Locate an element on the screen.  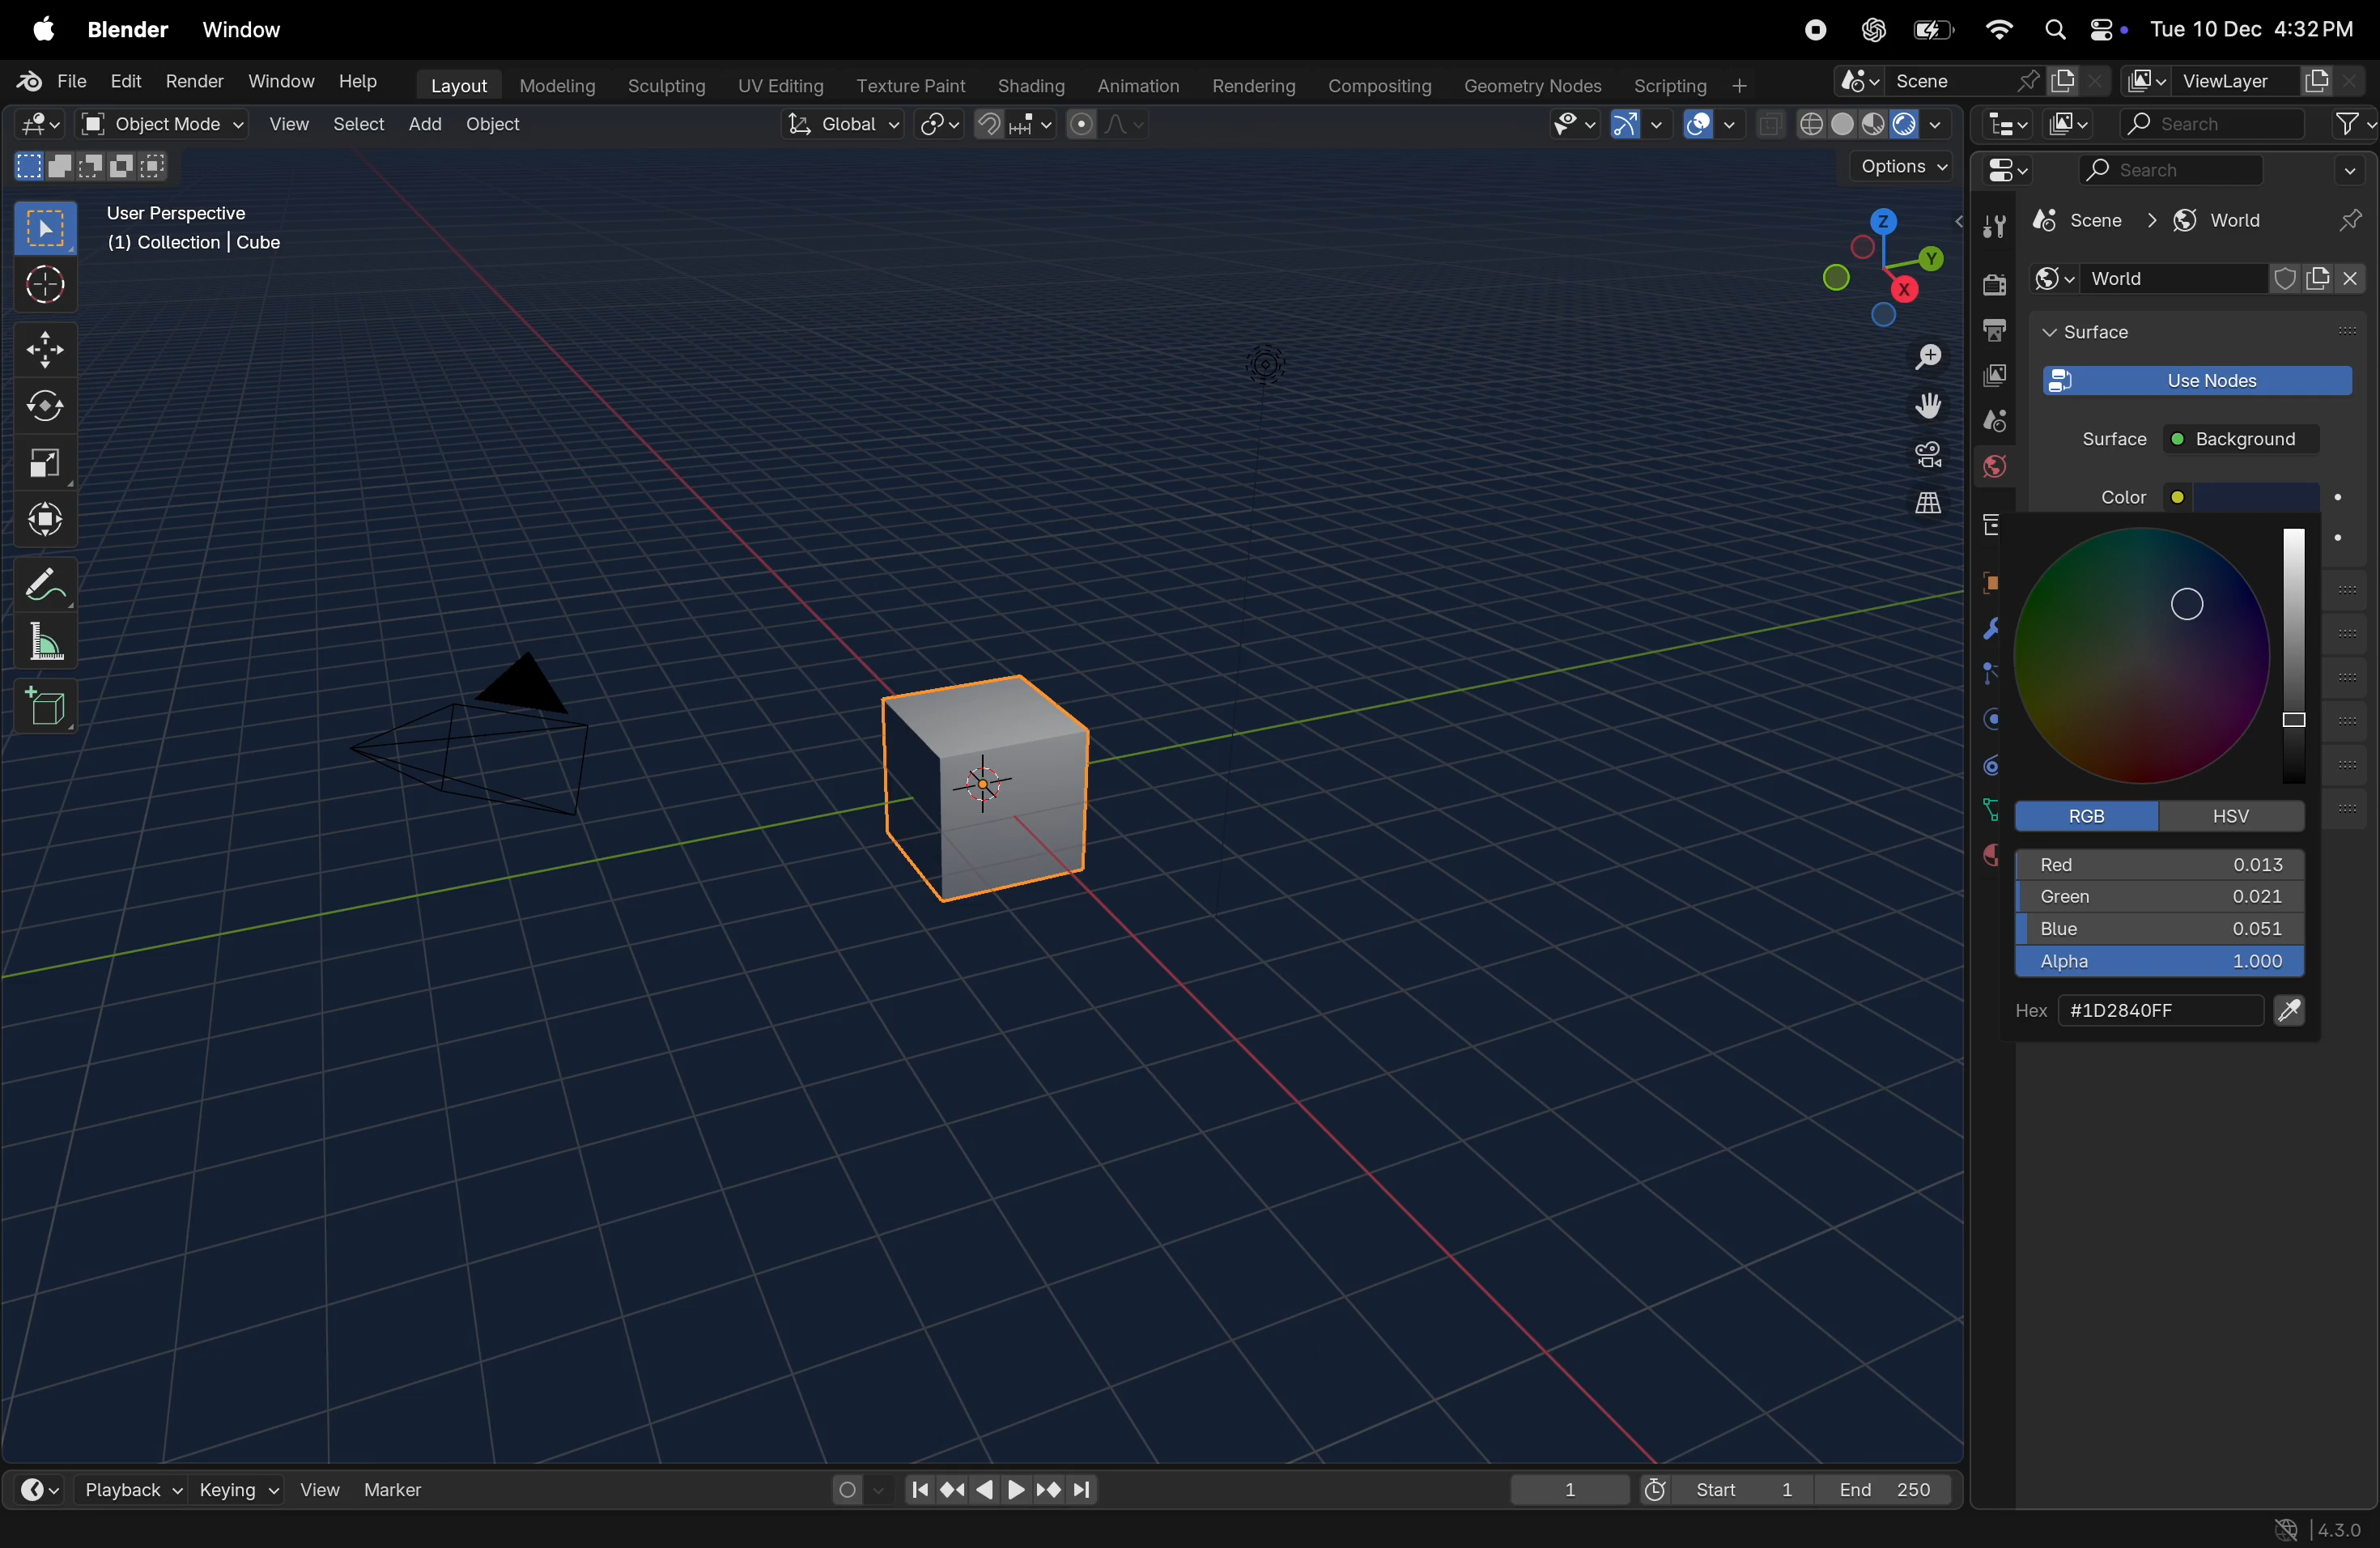
Animation is located at coordinates (1134, 87).